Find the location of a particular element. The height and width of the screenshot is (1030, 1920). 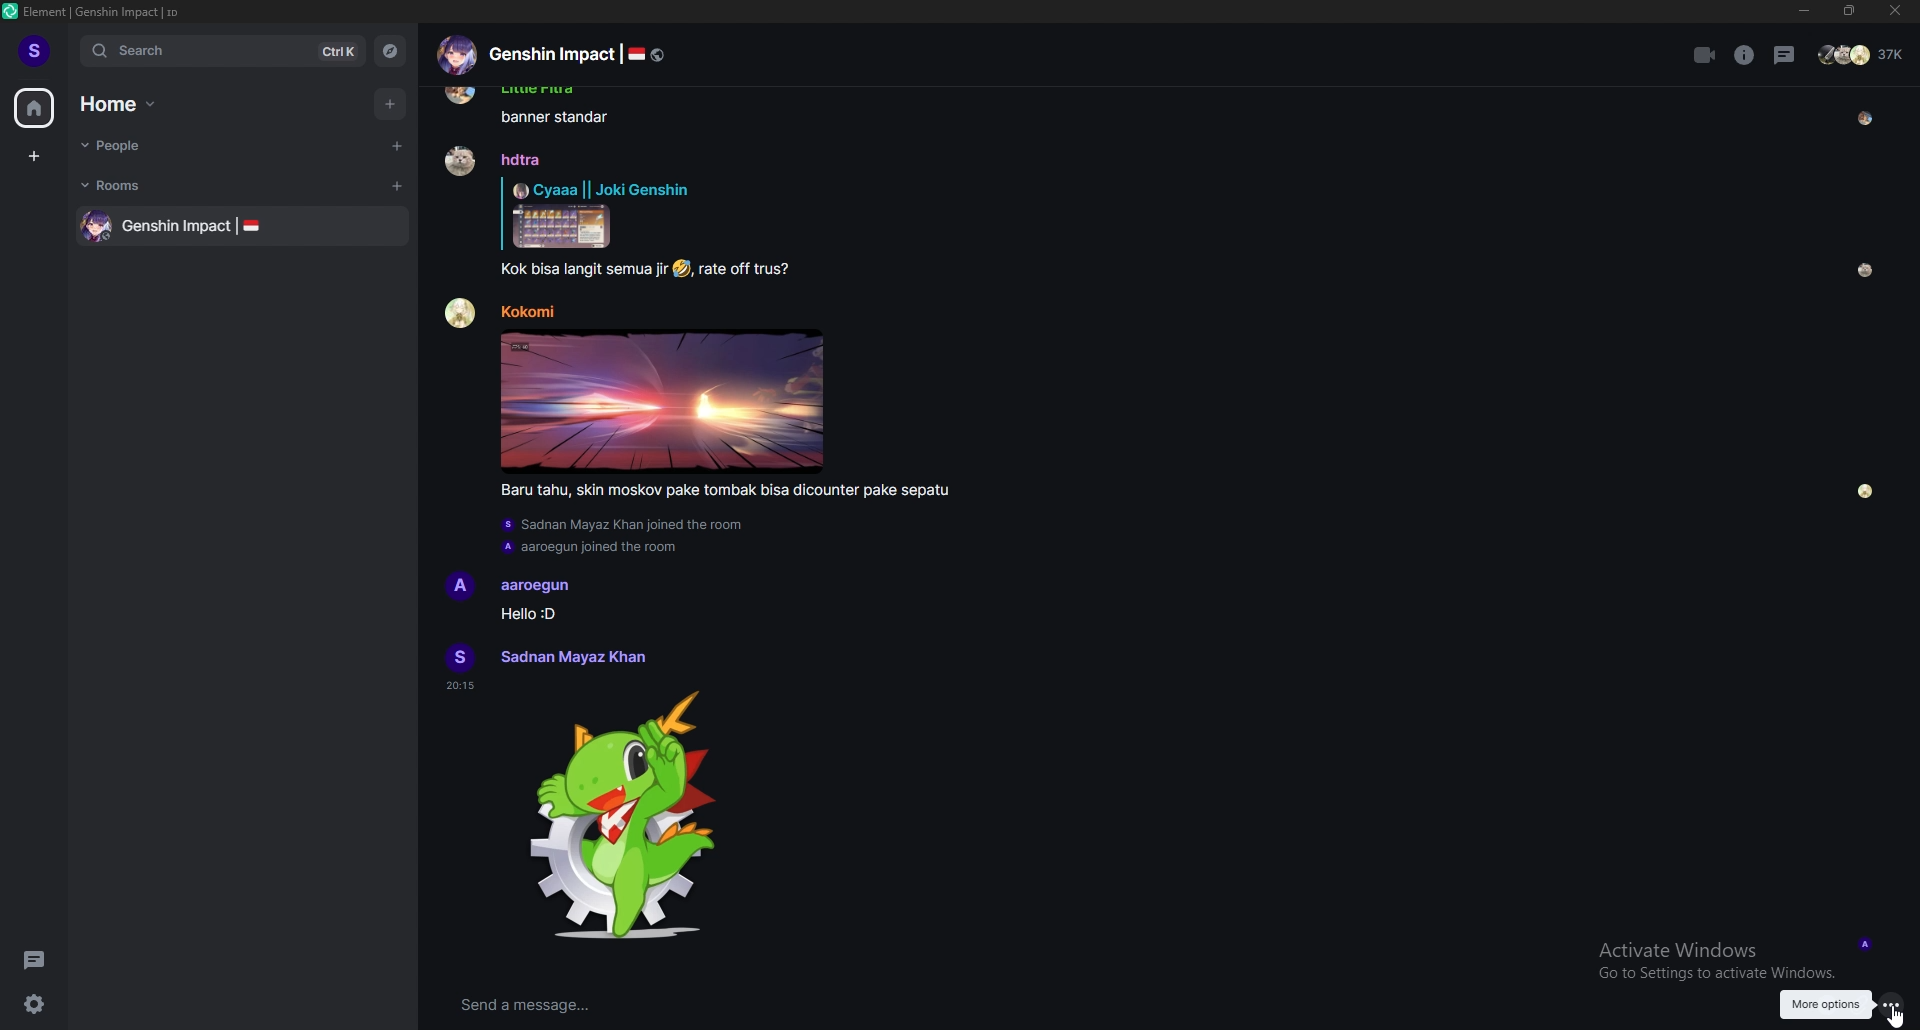

hdtra is located at coordinates (521, 159).